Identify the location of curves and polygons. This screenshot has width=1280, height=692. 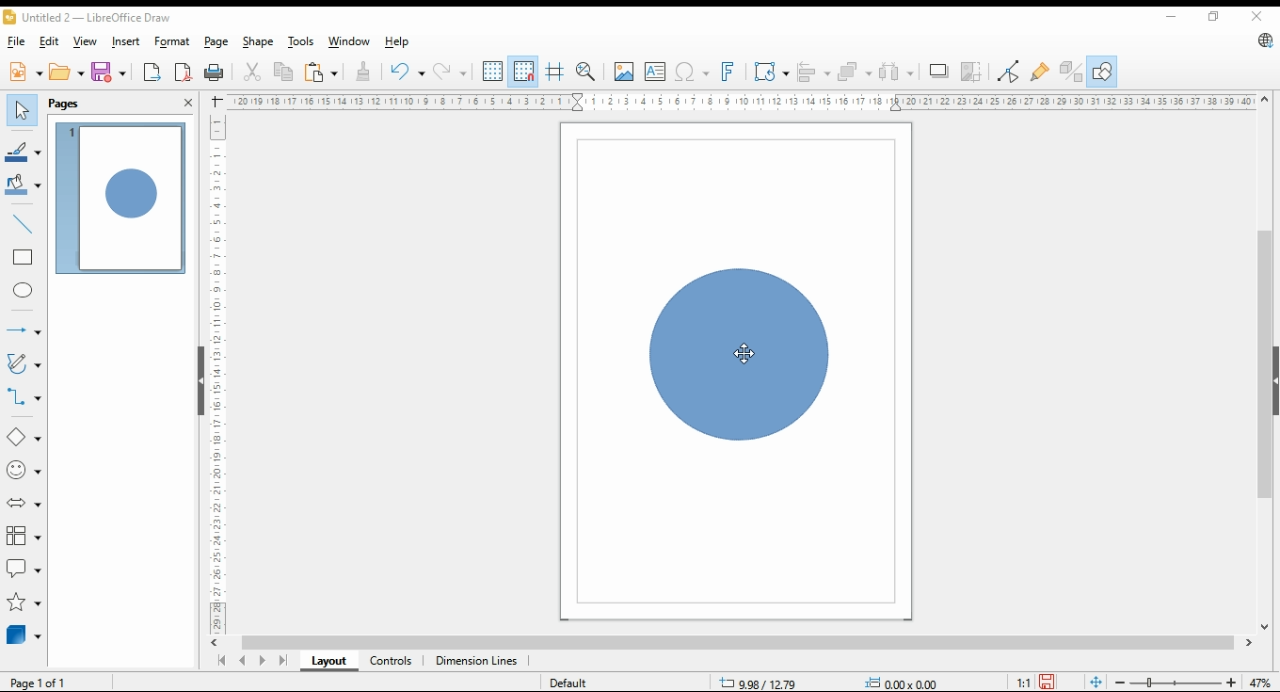
(23, 364).